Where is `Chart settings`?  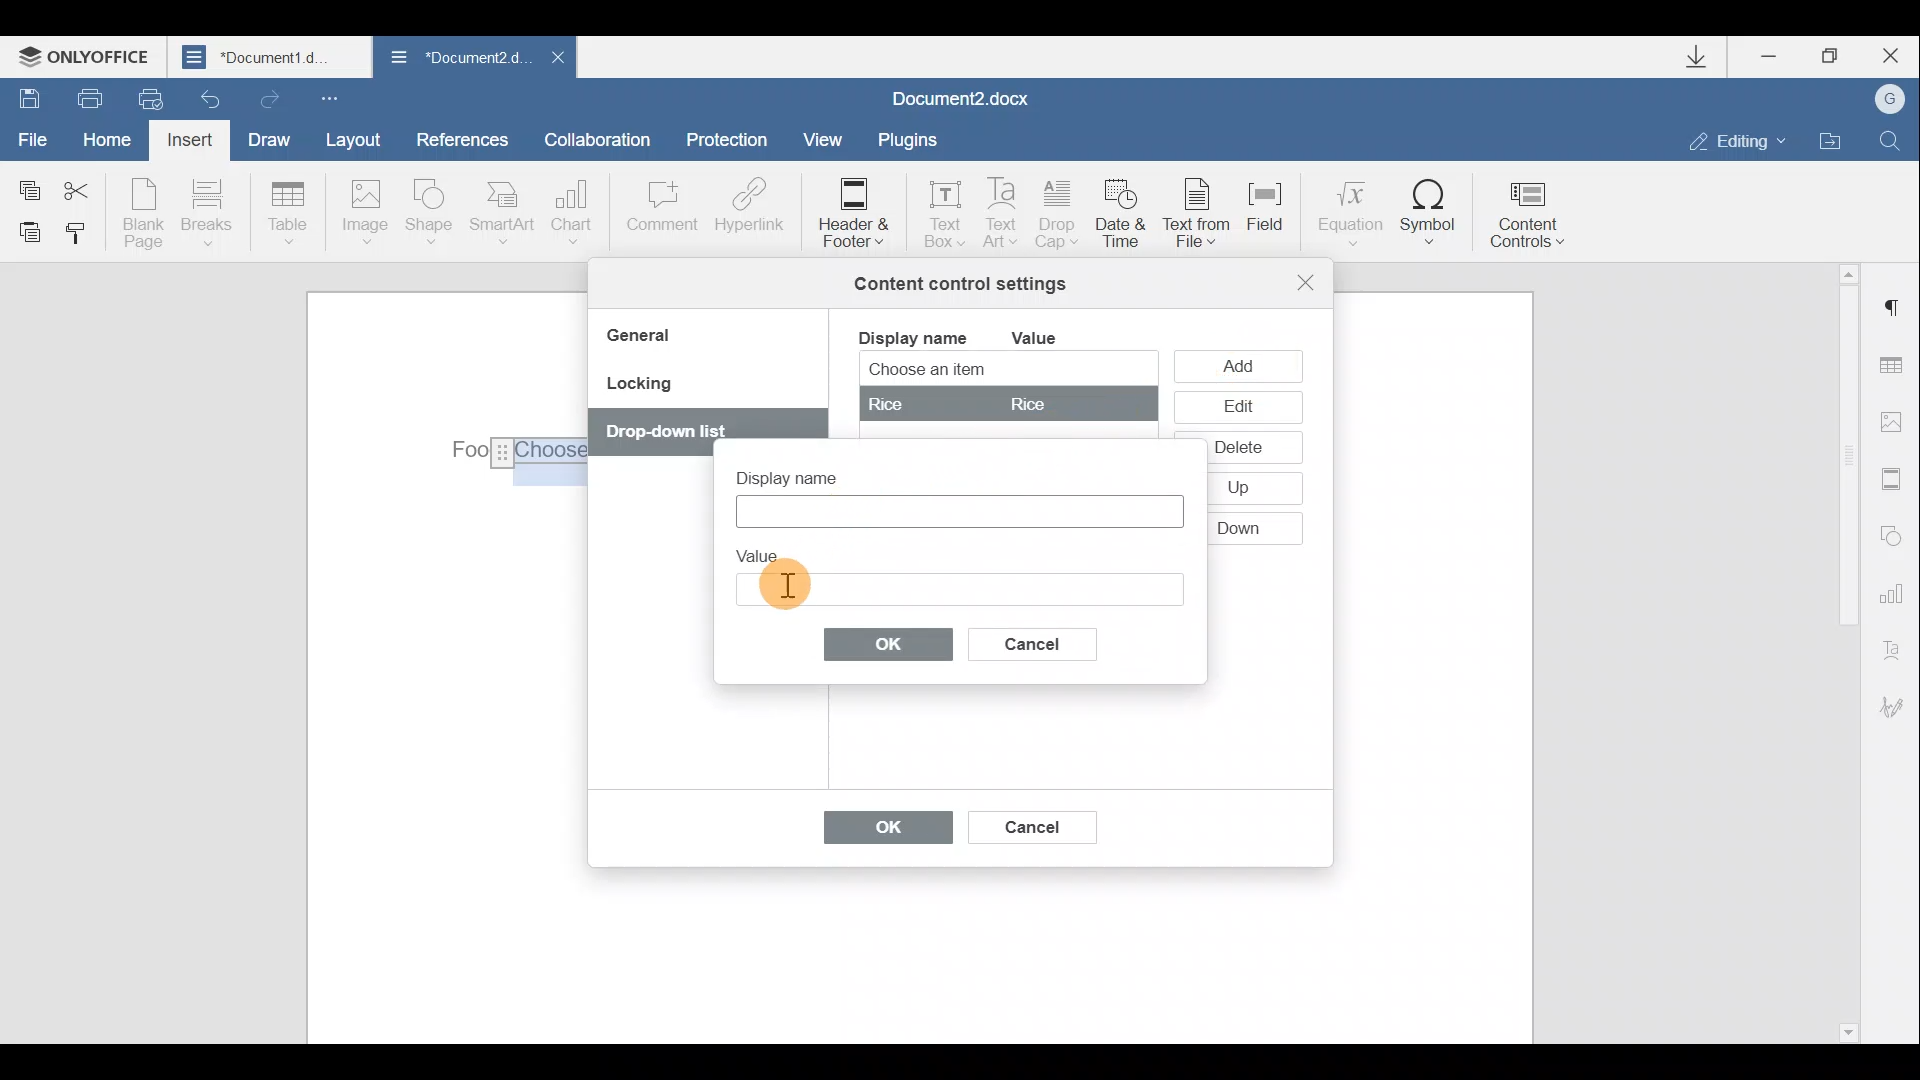 Chart settings is located at coordinates (1895, 591).